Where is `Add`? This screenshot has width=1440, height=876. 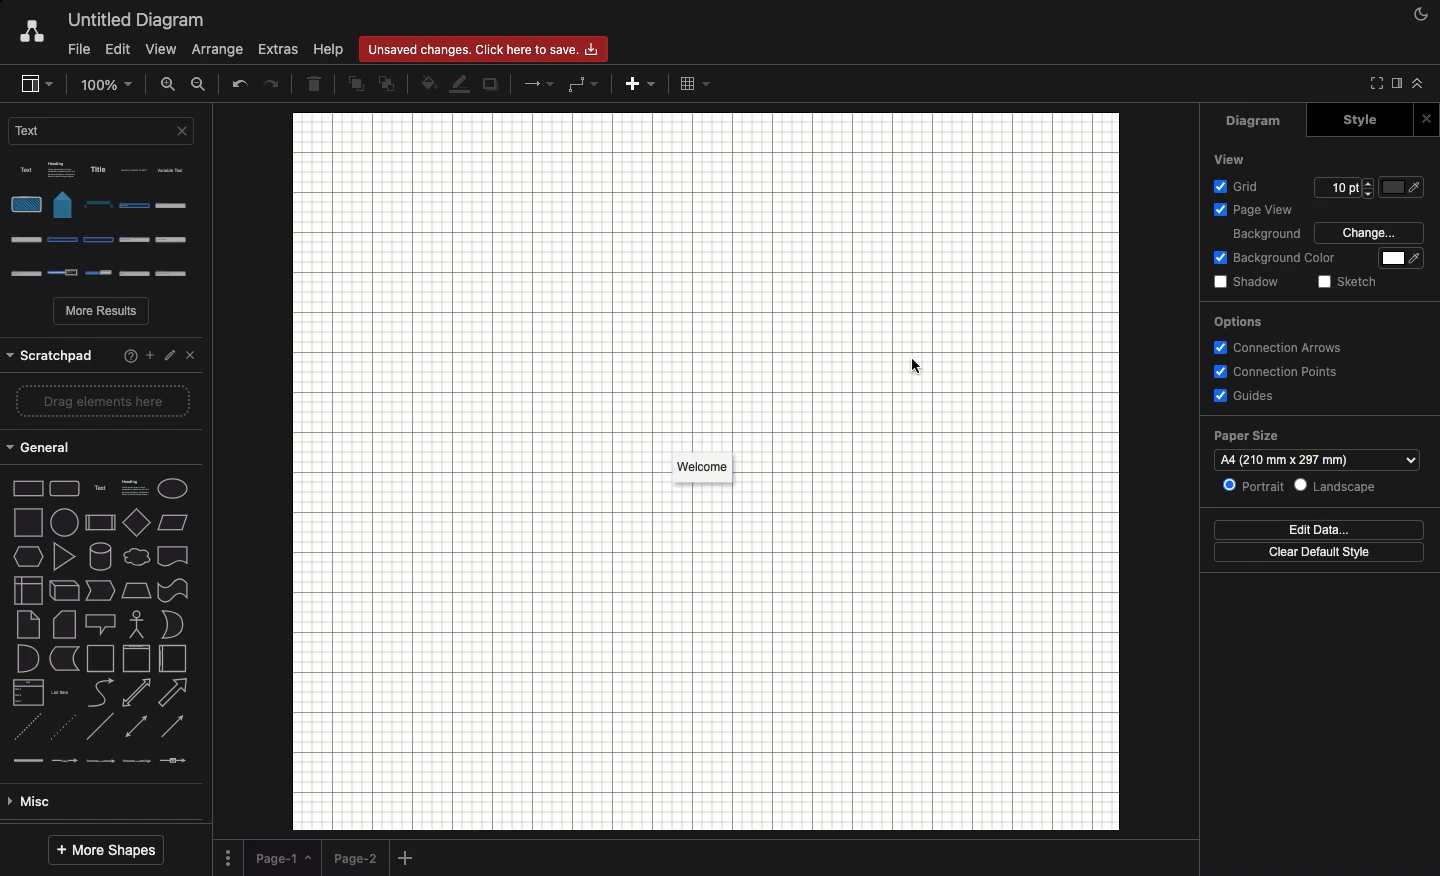
Add is located at coordinates (638, 87).